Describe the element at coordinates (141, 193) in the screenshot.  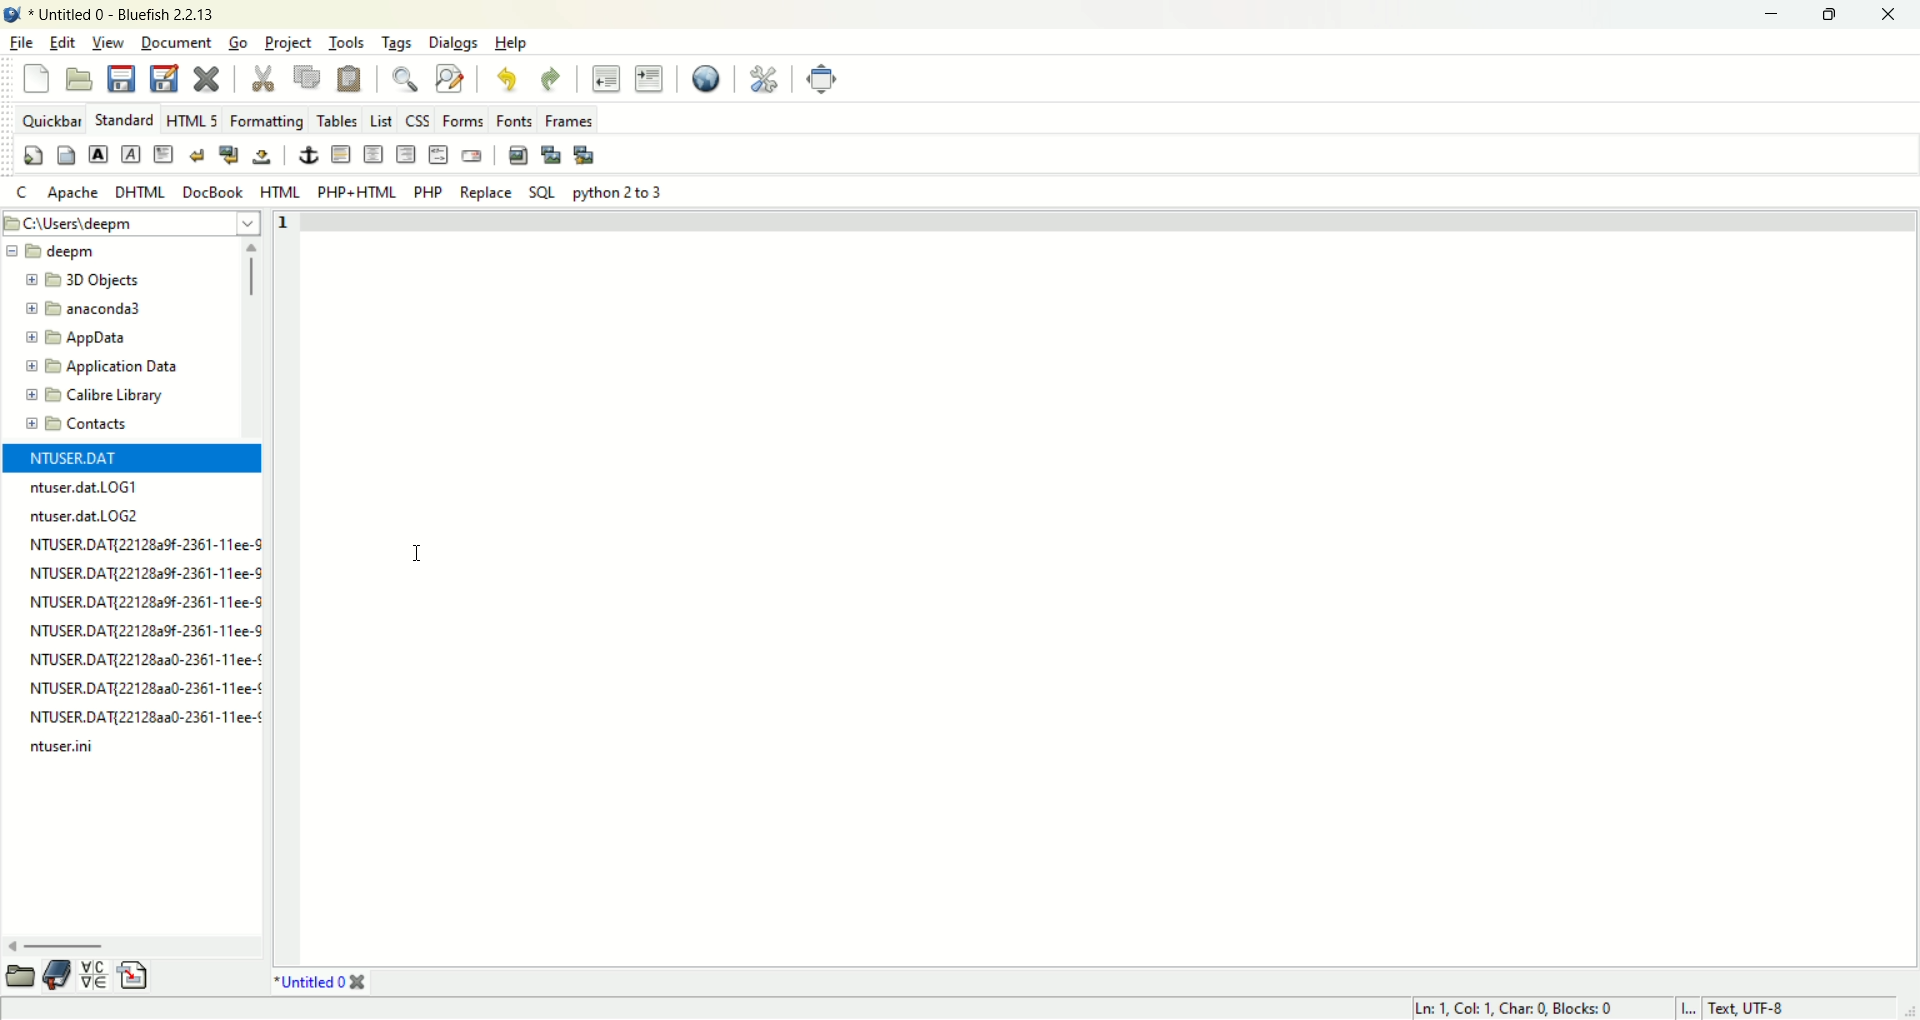
I see `DHTML` at that location.